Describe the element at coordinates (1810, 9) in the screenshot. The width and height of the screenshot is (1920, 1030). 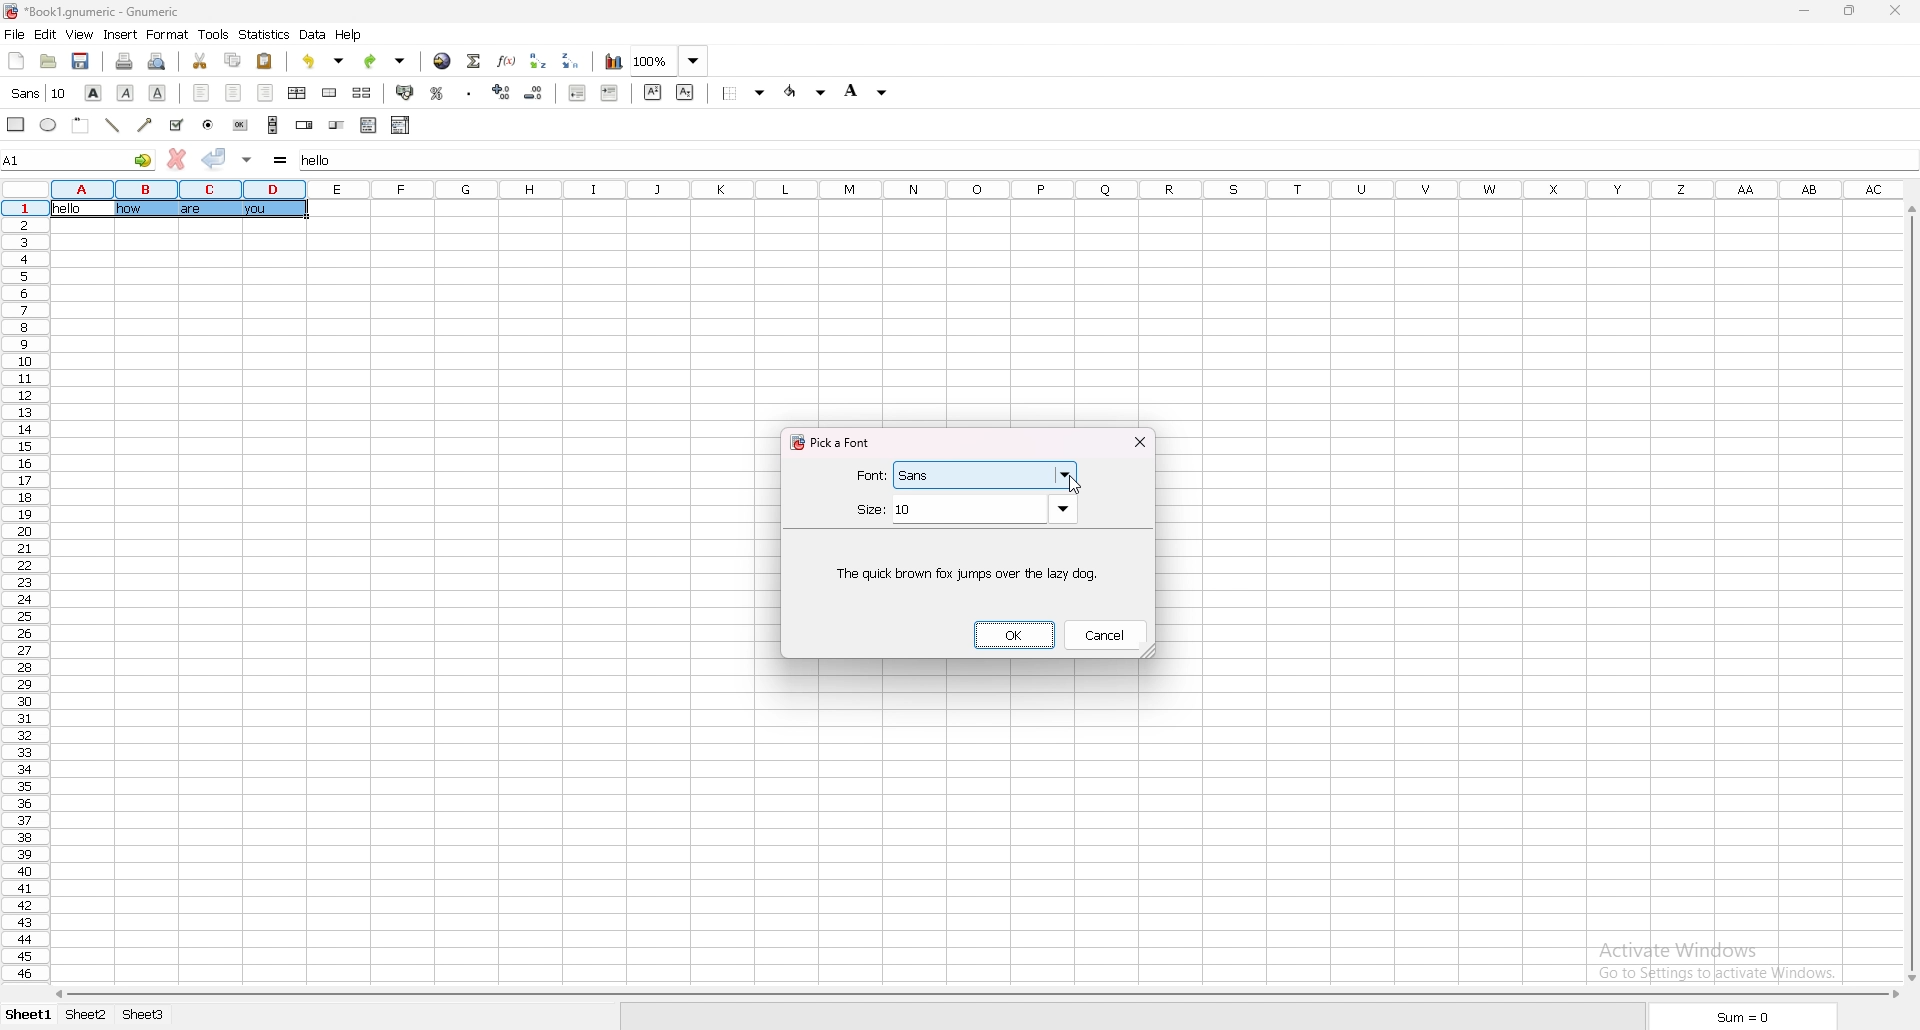
I see `minimize` at that location.